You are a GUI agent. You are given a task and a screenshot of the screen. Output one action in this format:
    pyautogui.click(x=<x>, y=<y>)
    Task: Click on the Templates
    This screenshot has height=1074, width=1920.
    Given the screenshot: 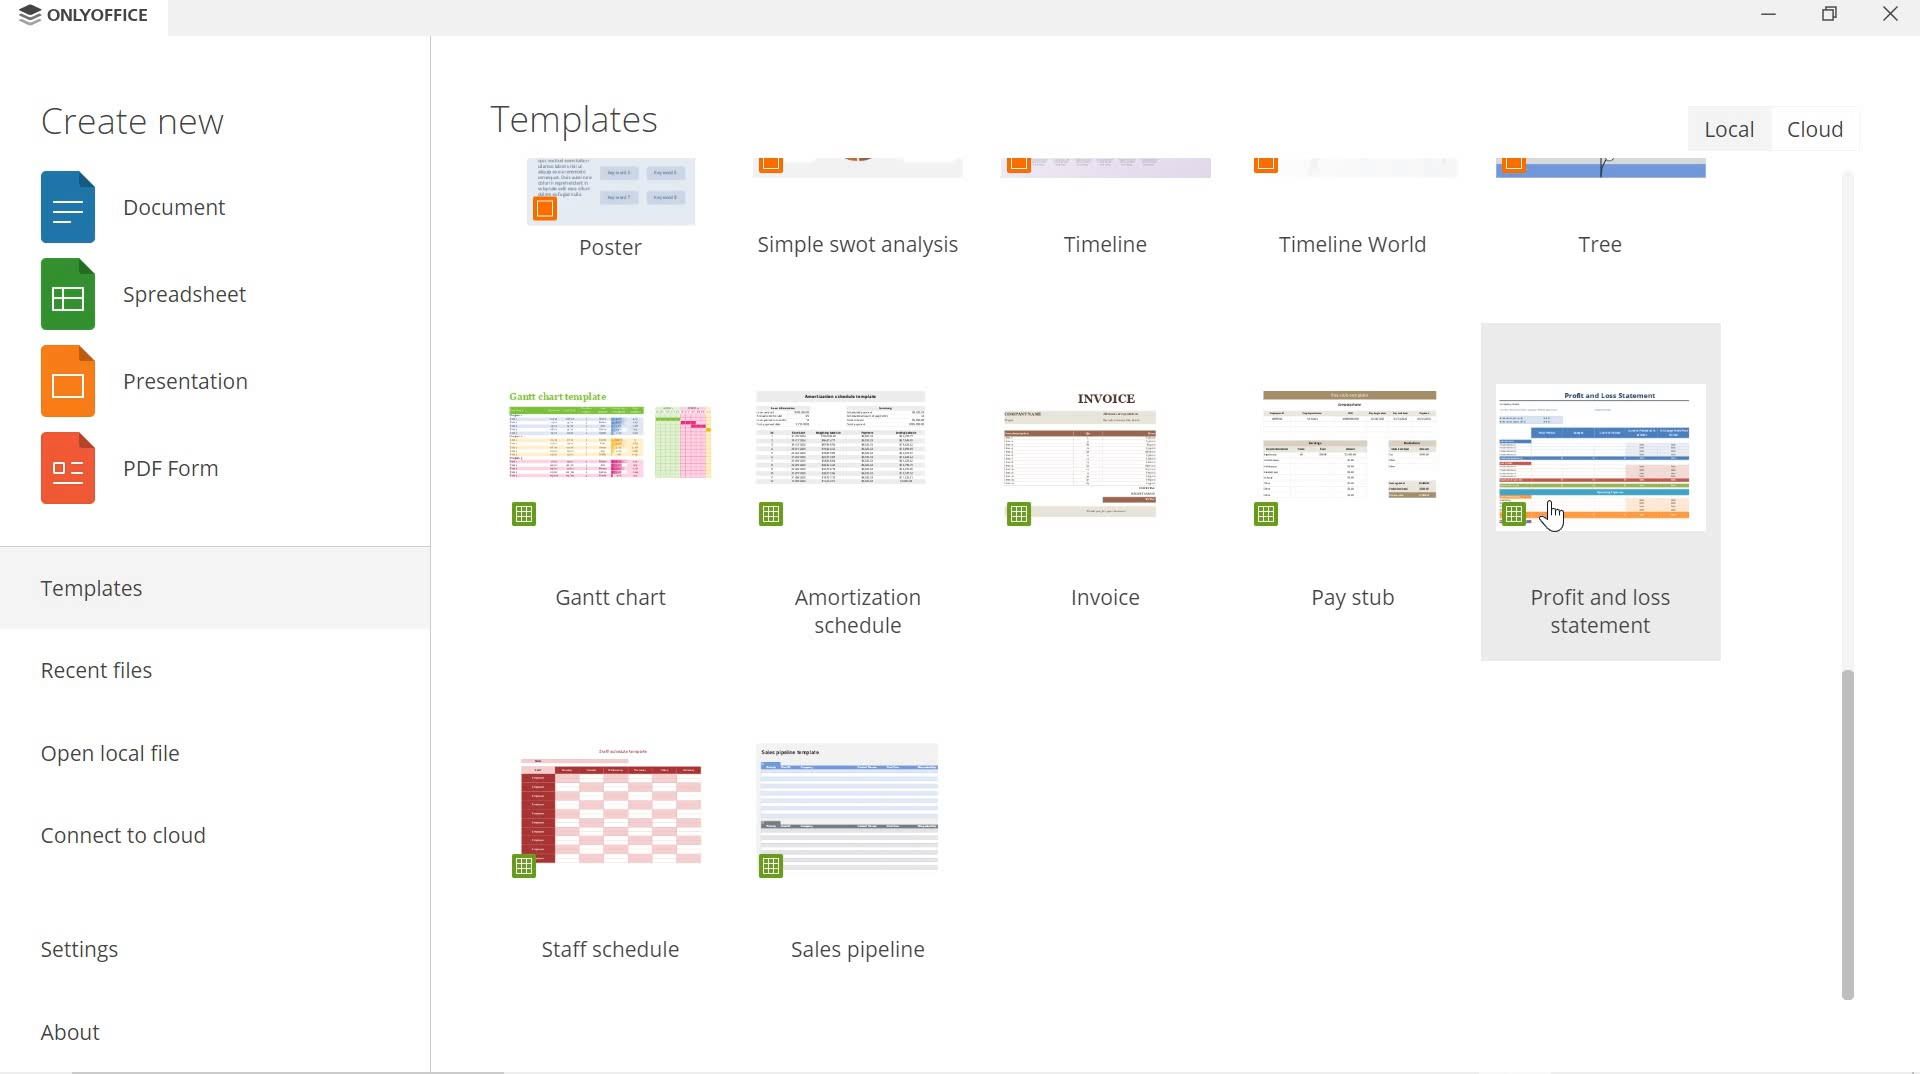 What is the action you would take?
    pyautogui.click(x=587, y=120)
    